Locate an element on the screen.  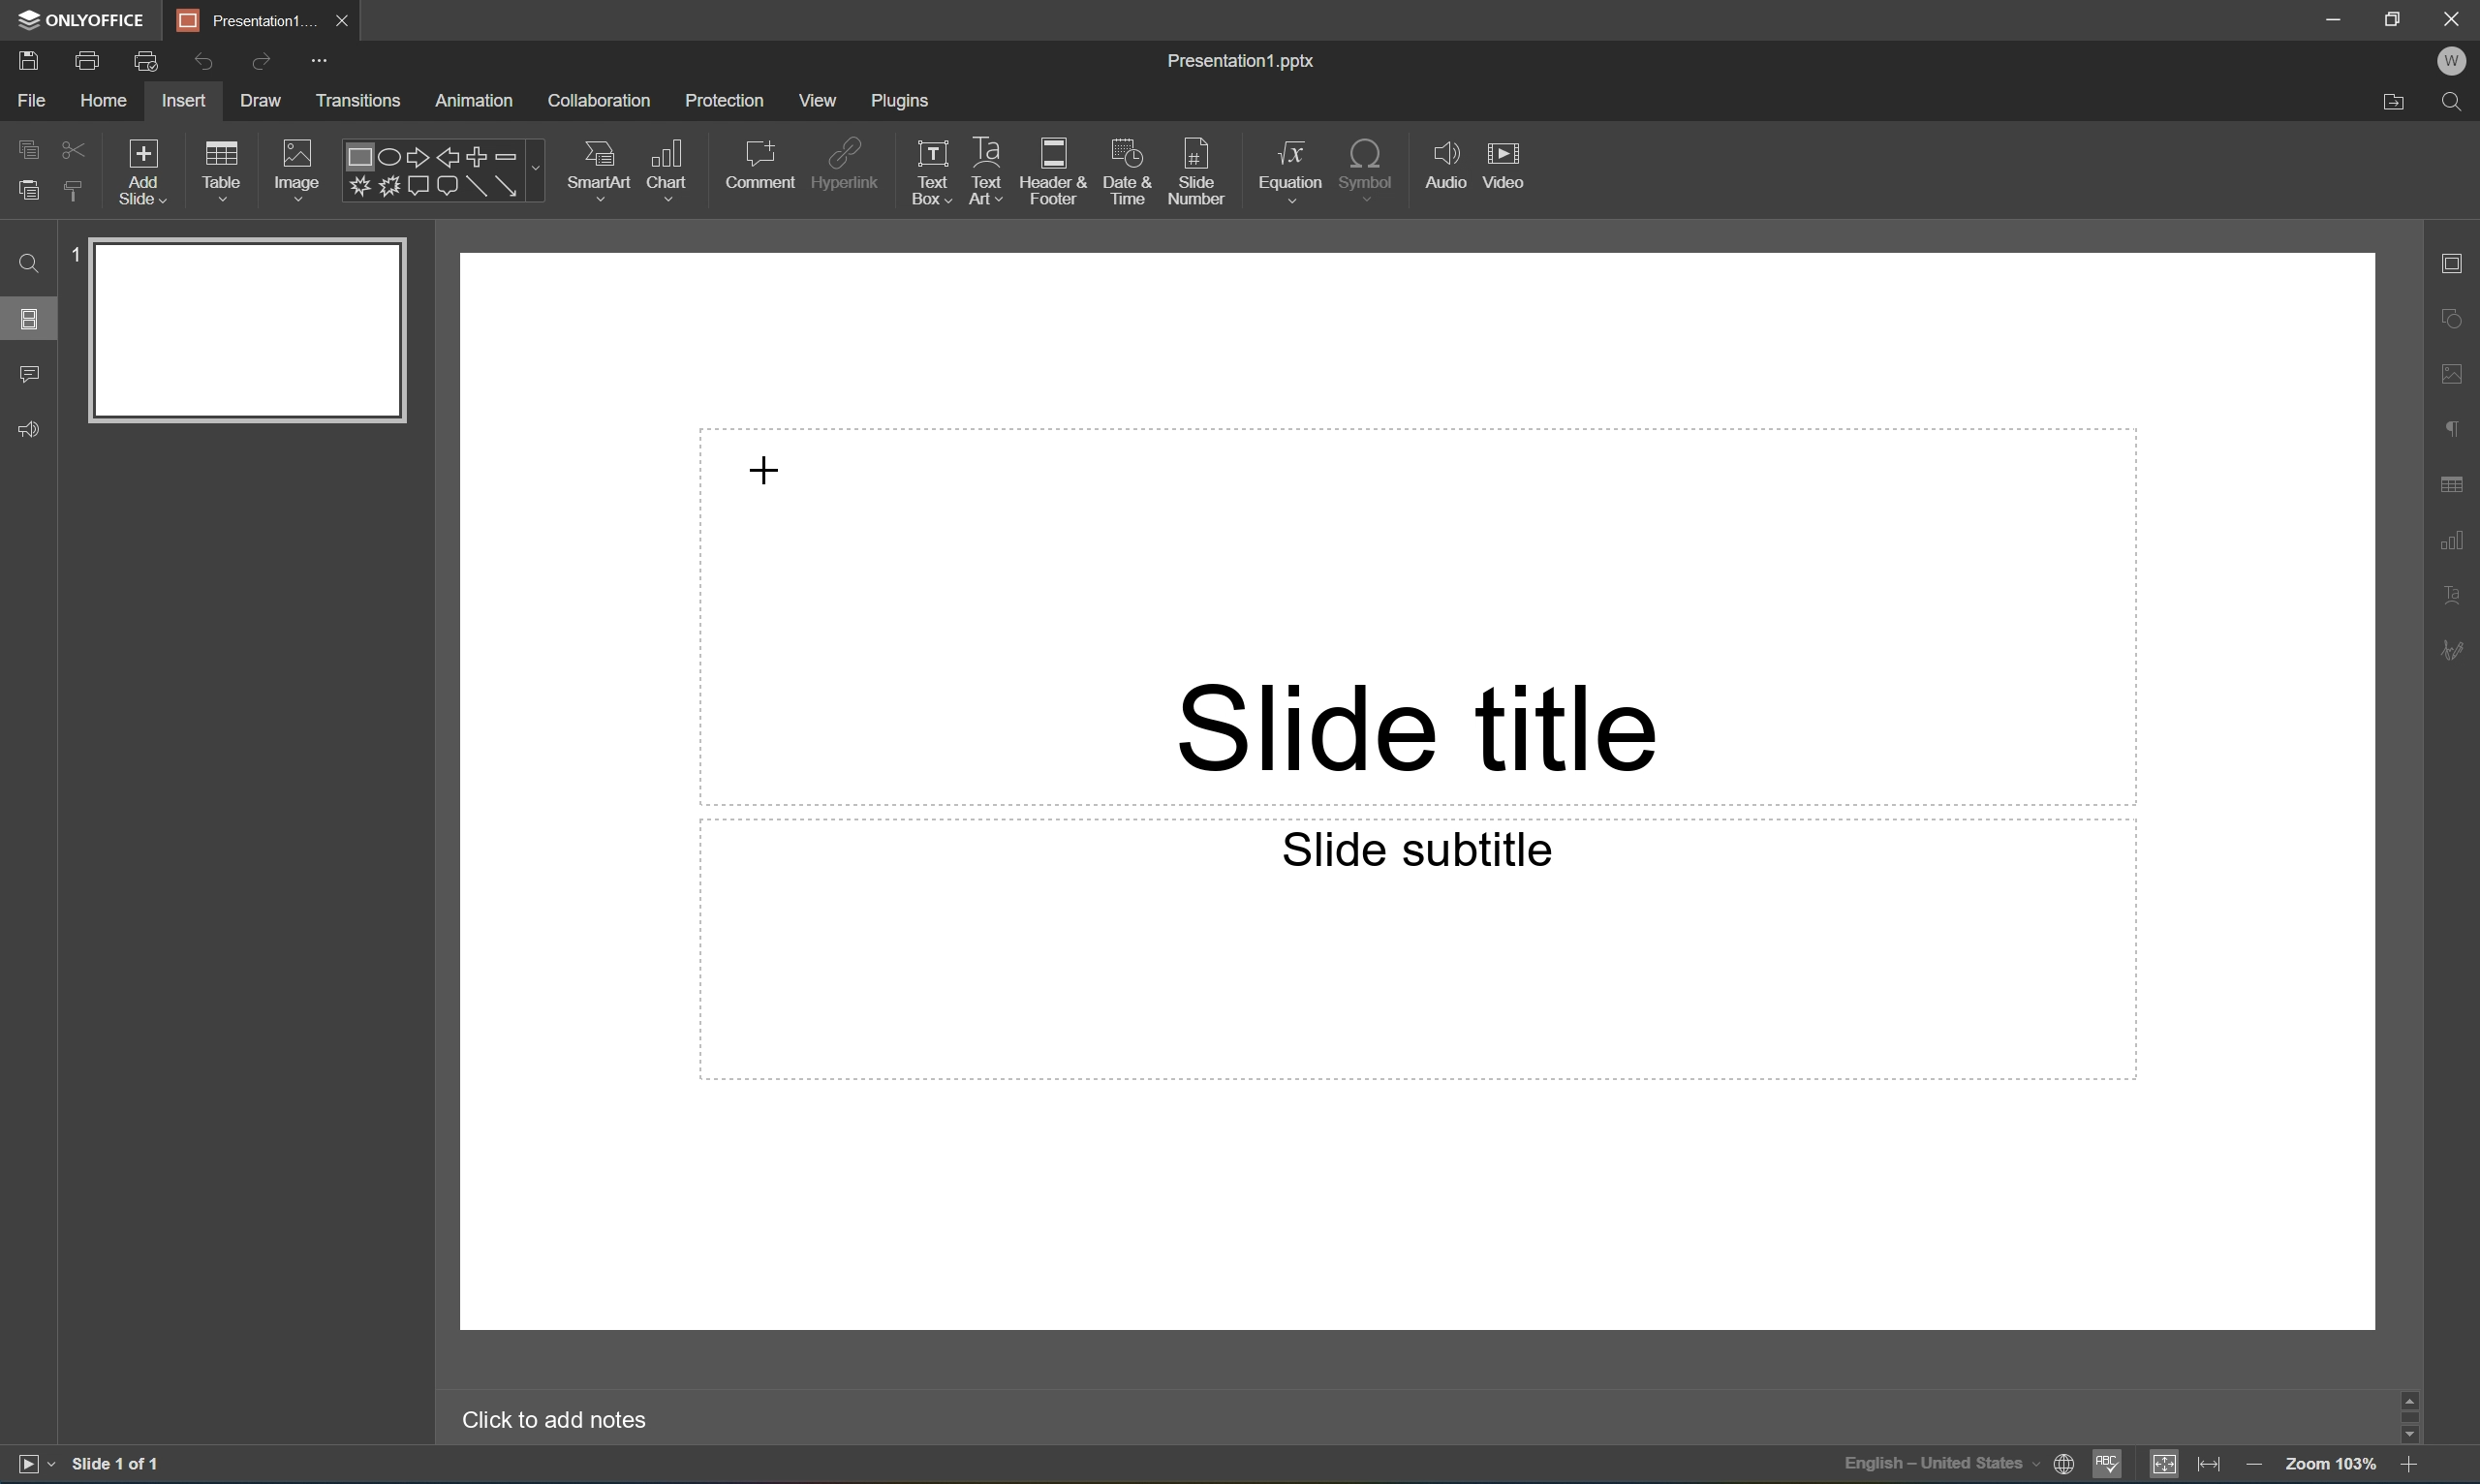
Image is located at coordinates (298, 167).